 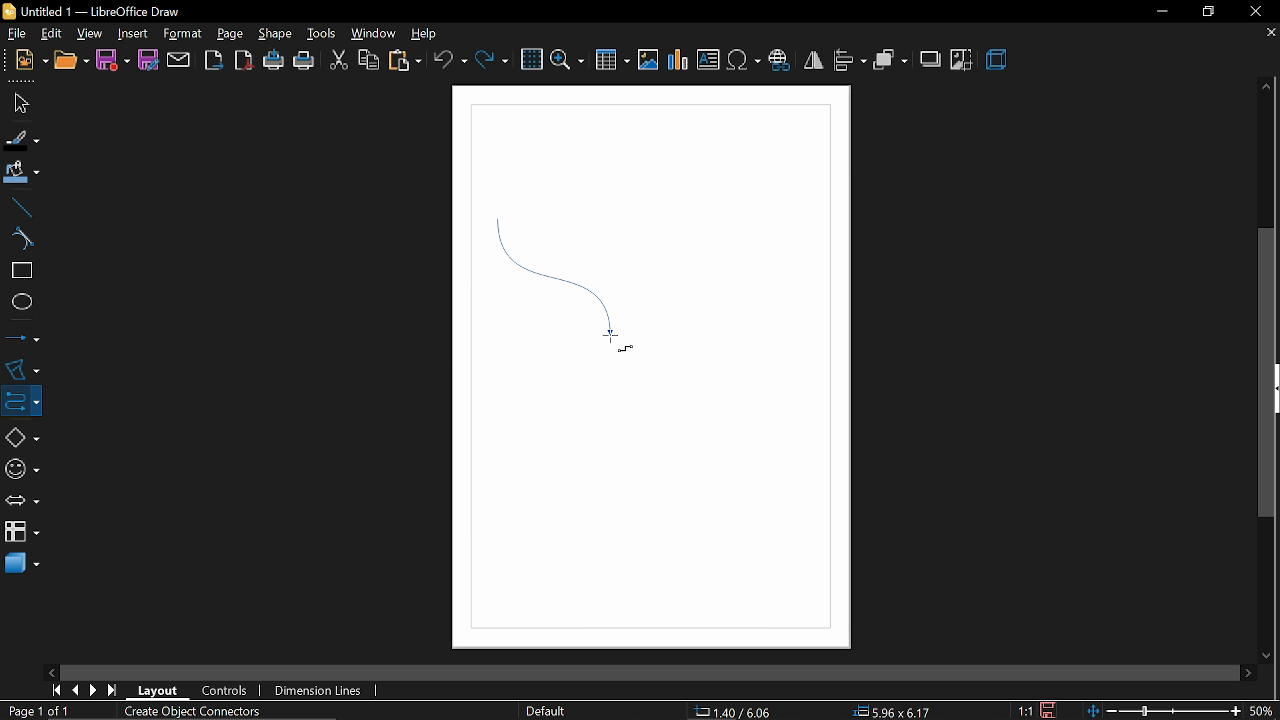 I want to click on arrange, so click(x=890, y=60).